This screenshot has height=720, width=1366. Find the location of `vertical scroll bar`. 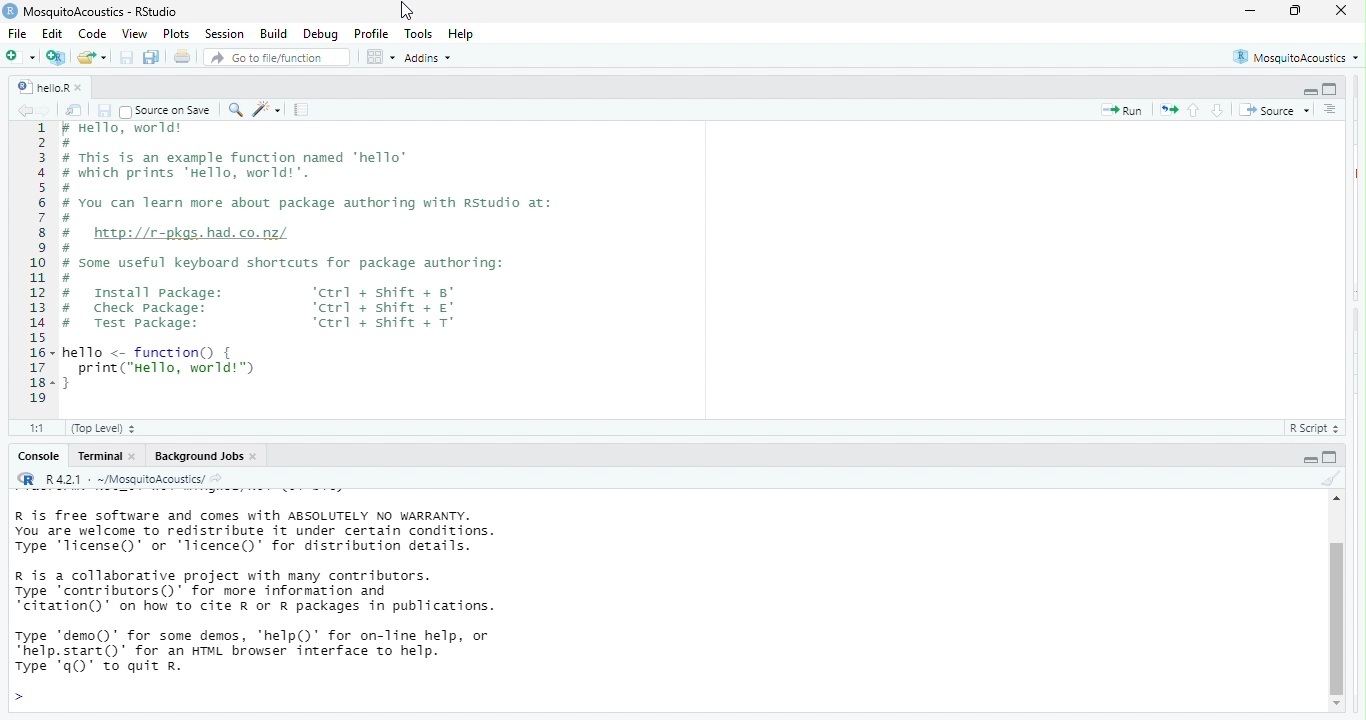

vertical scroll bar is located at coordinates (1336, 609).